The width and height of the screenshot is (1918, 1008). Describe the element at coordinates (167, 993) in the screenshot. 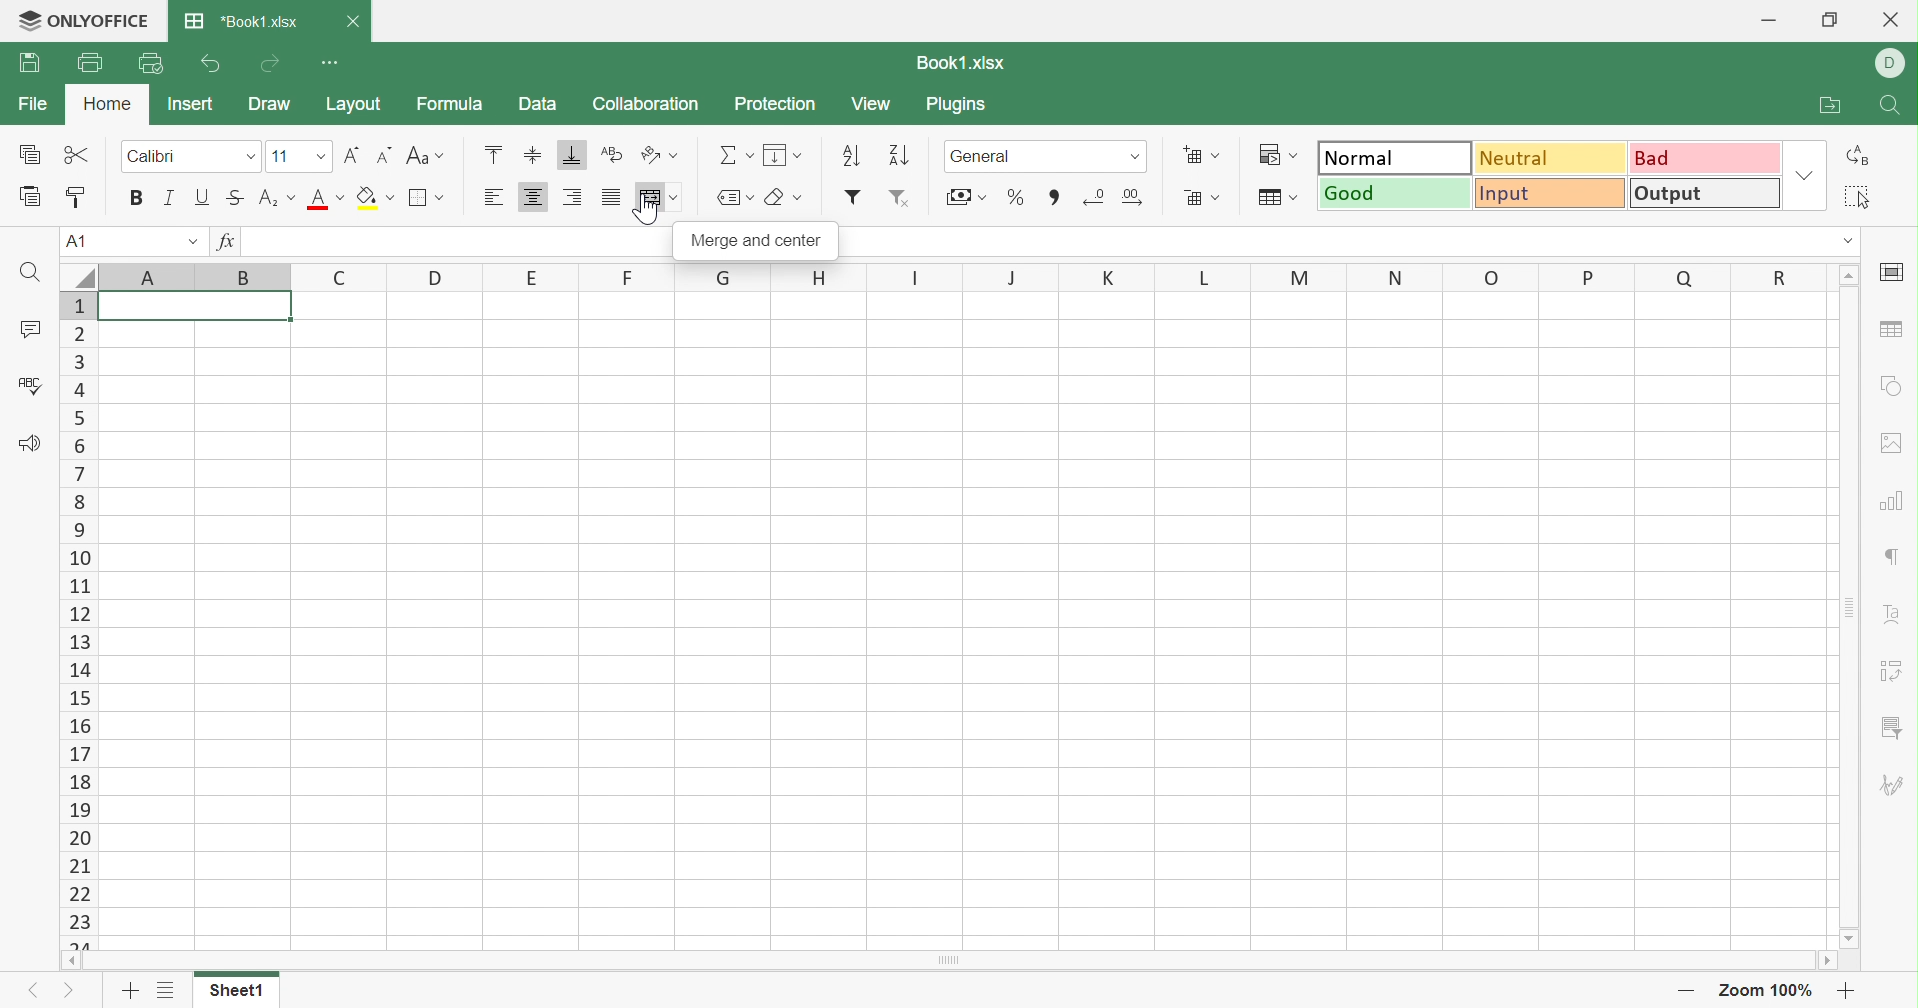

I see `List of sheets` at that location.